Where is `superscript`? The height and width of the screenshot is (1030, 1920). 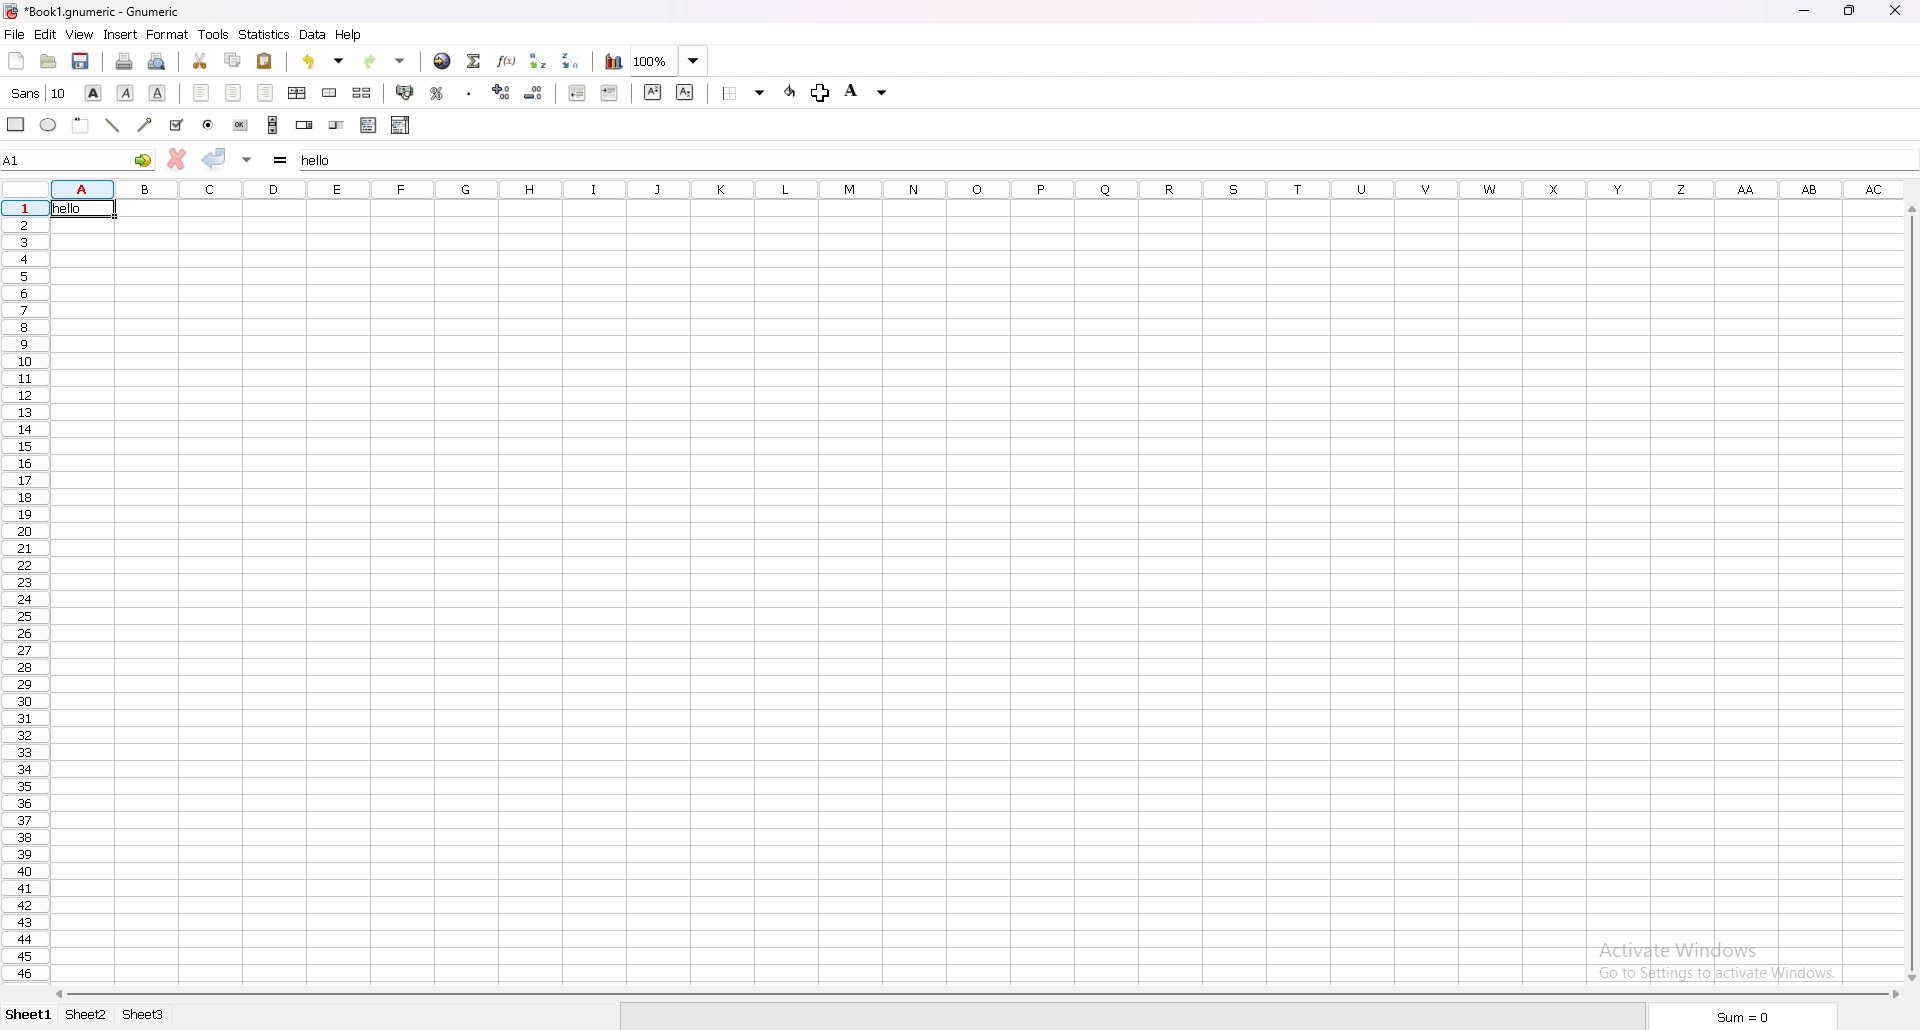 superscript is located at coordinates (654, 91).